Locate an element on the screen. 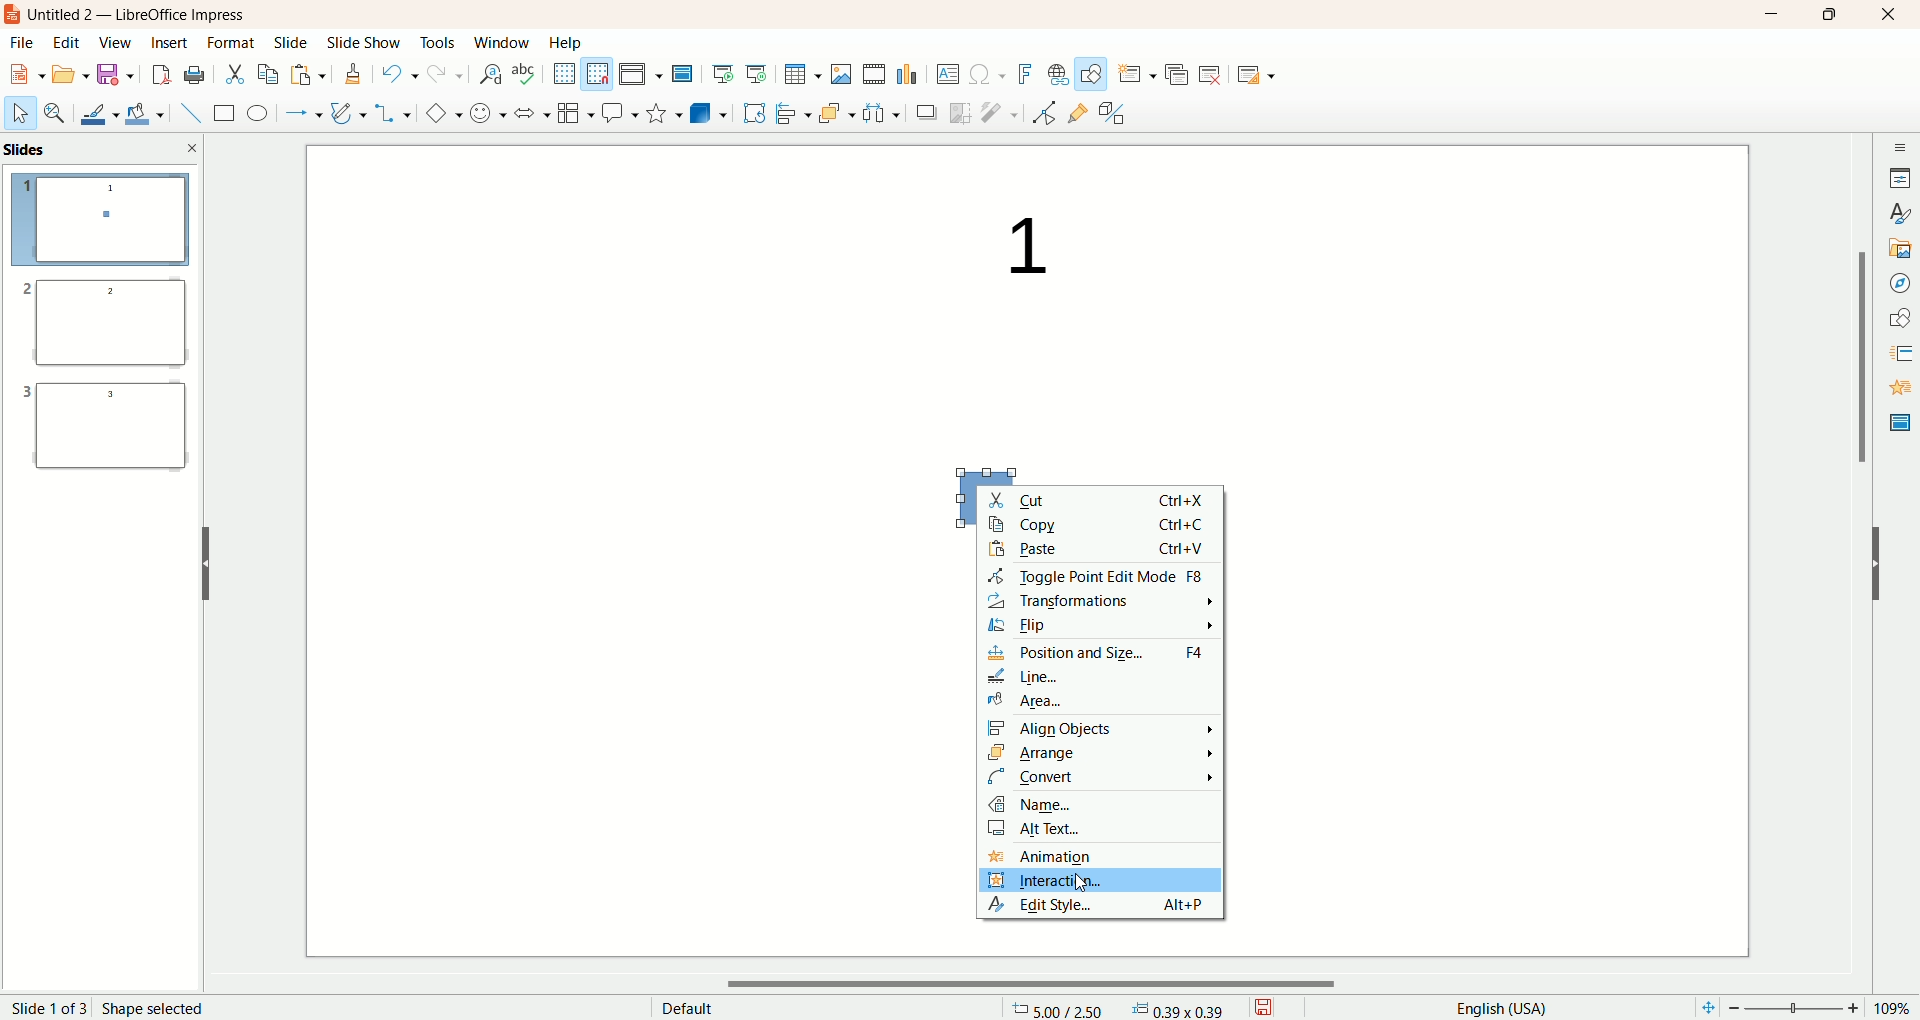 Image resolution: width=1920 pixels, height=1020 pixels. 3D objects is located at coordinates (709, 113).